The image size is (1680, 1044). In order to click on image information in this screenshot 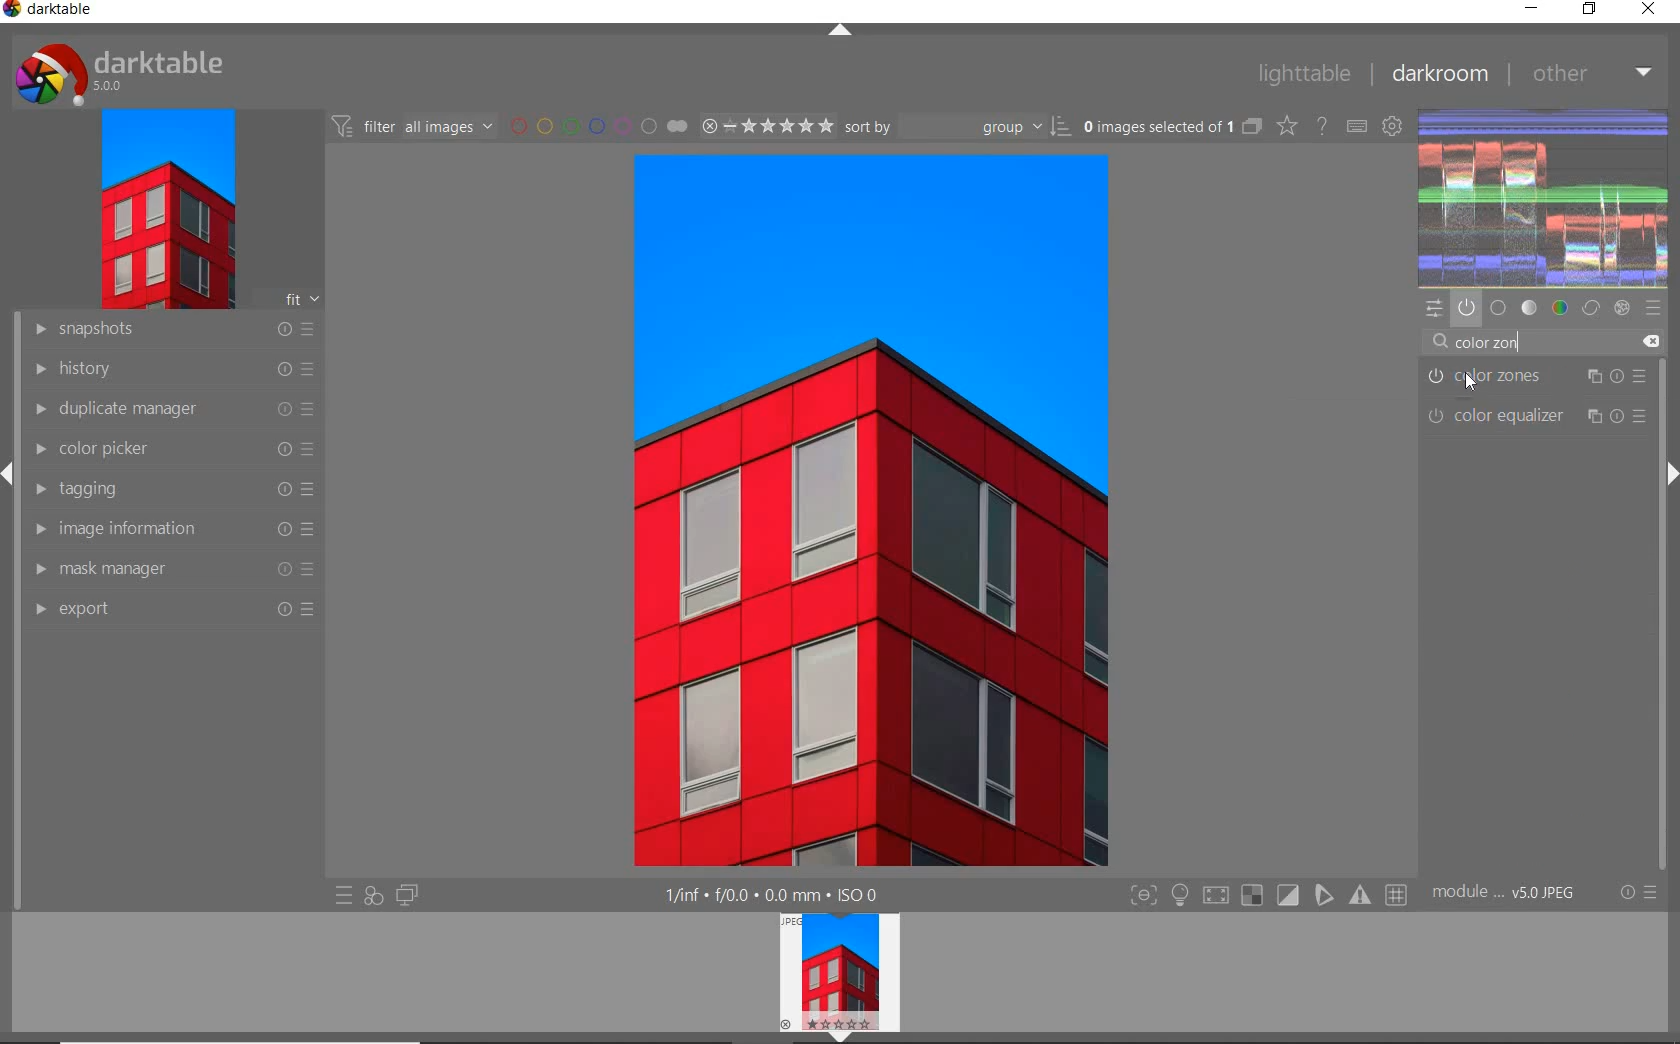, I will do `click(171, 530)`.